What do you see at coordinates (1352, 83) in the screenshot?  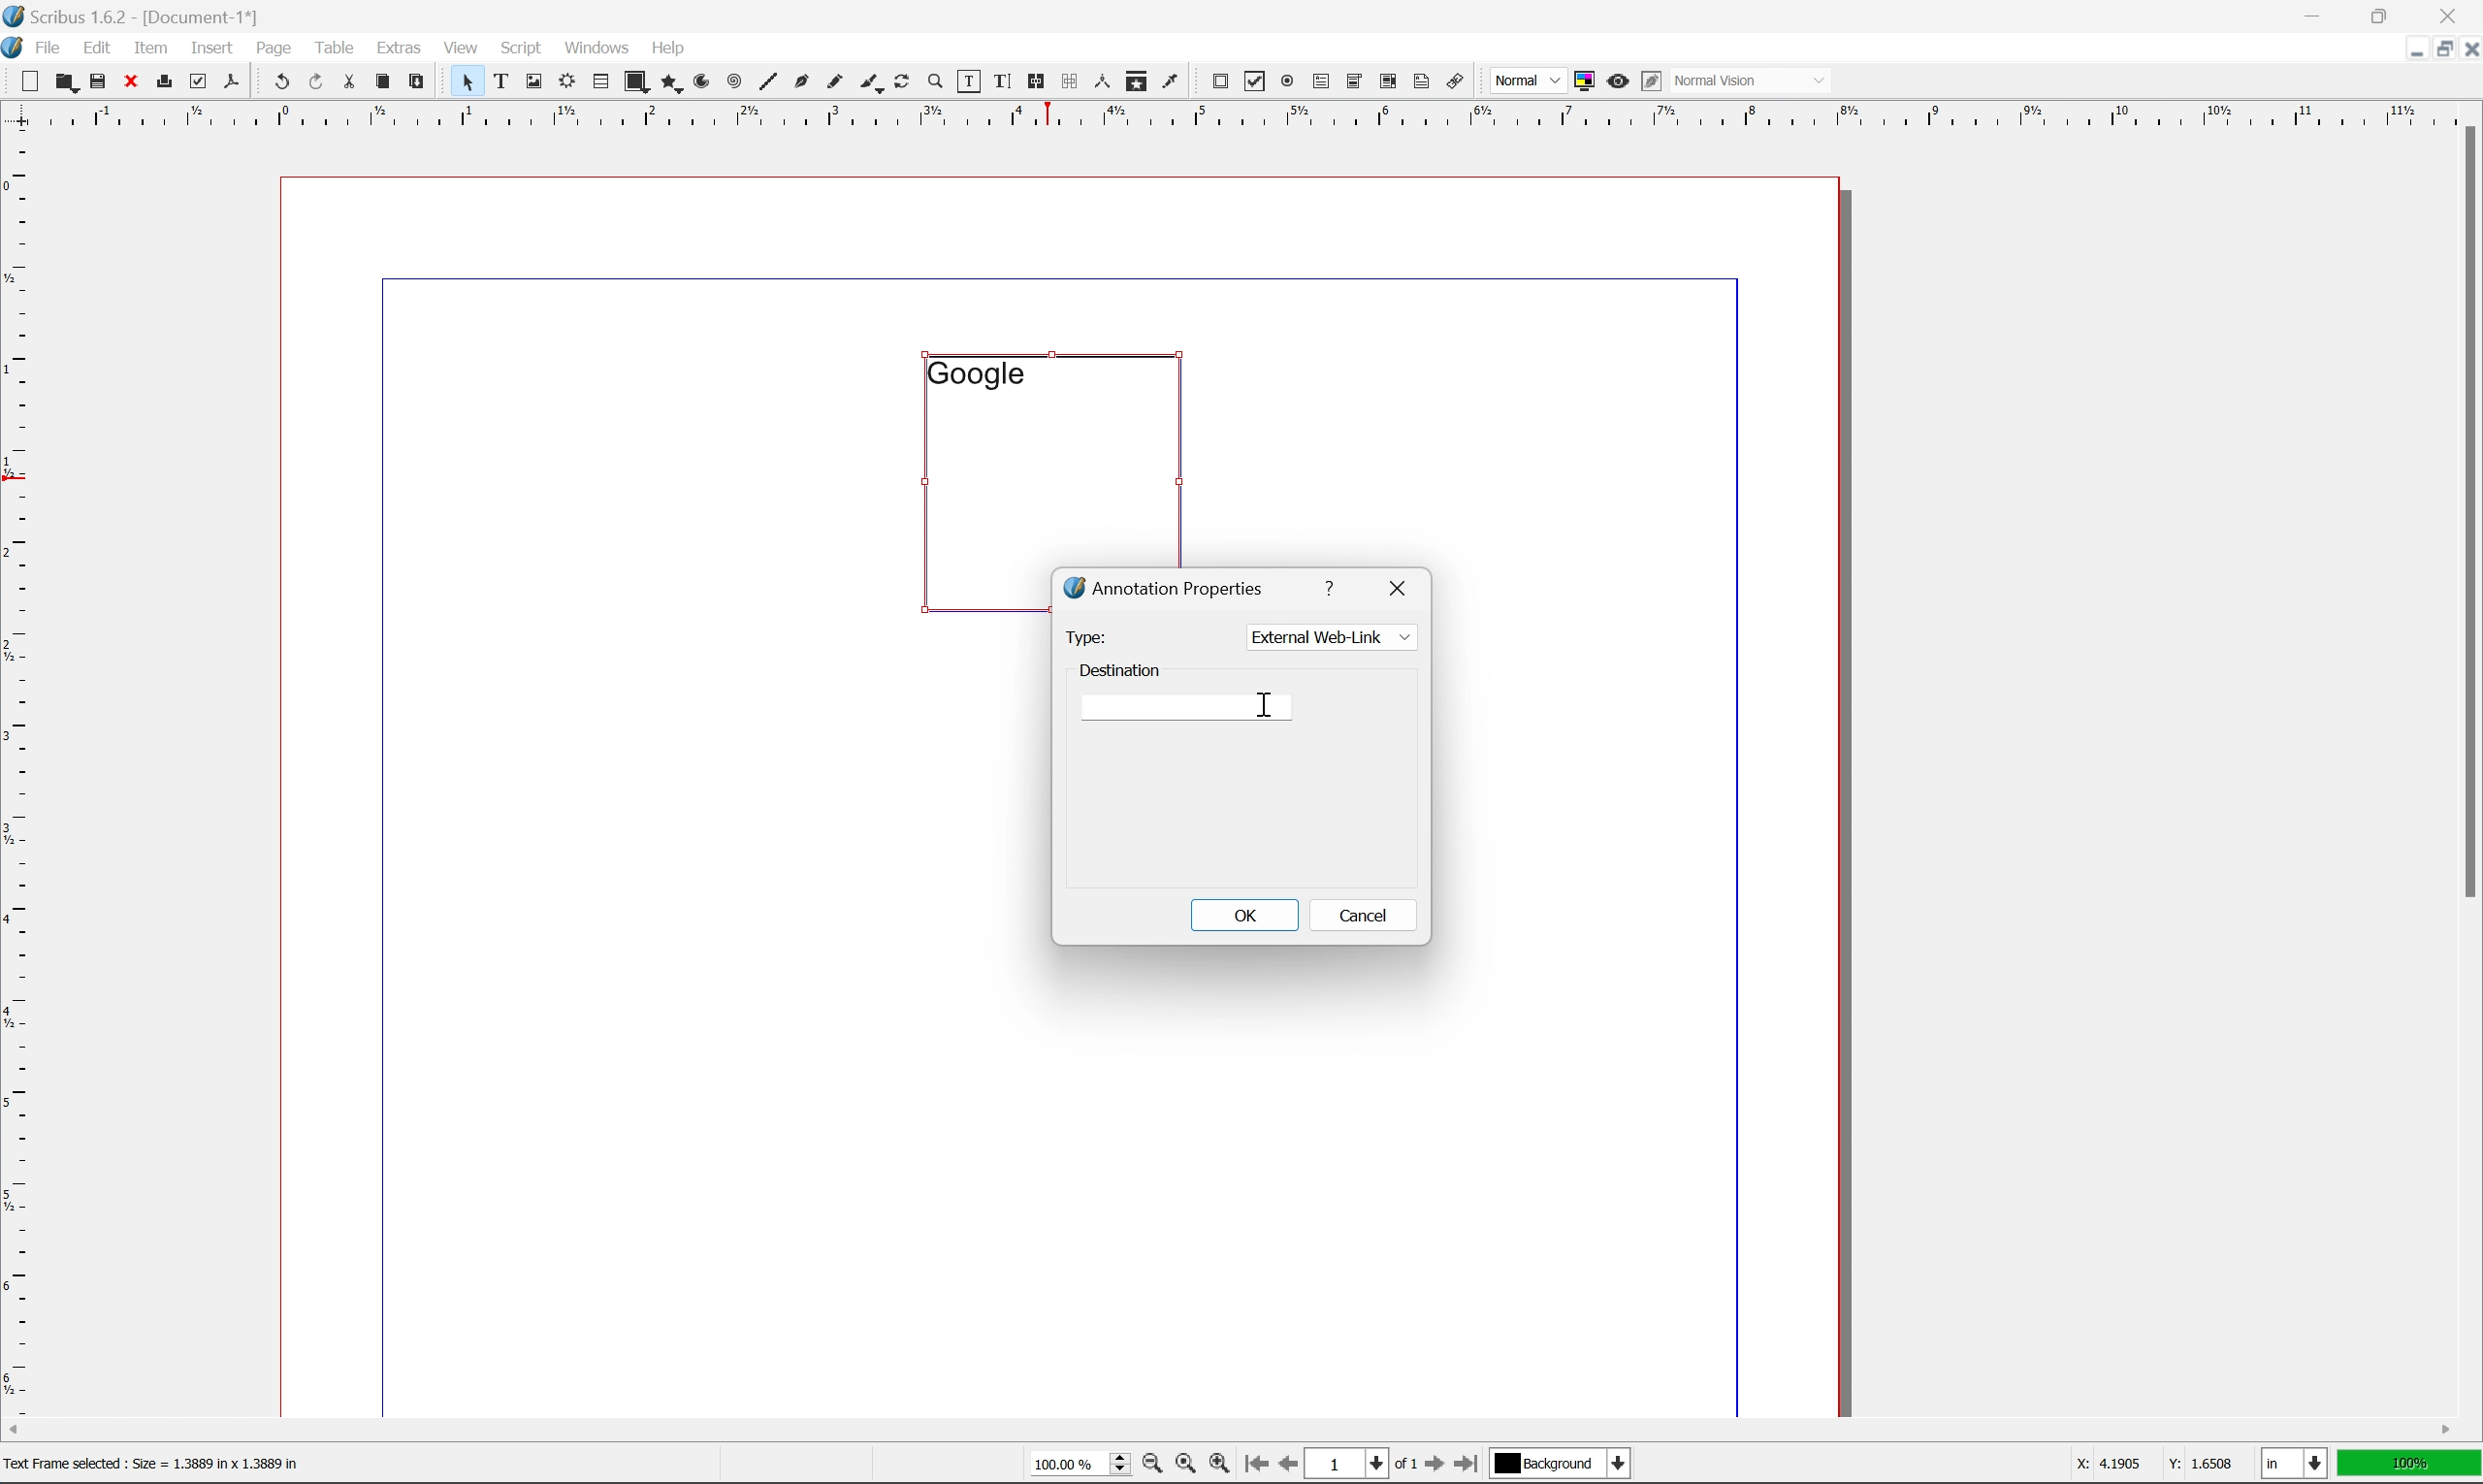 I see `pdf combo box` at bounding box center [1352, 83].